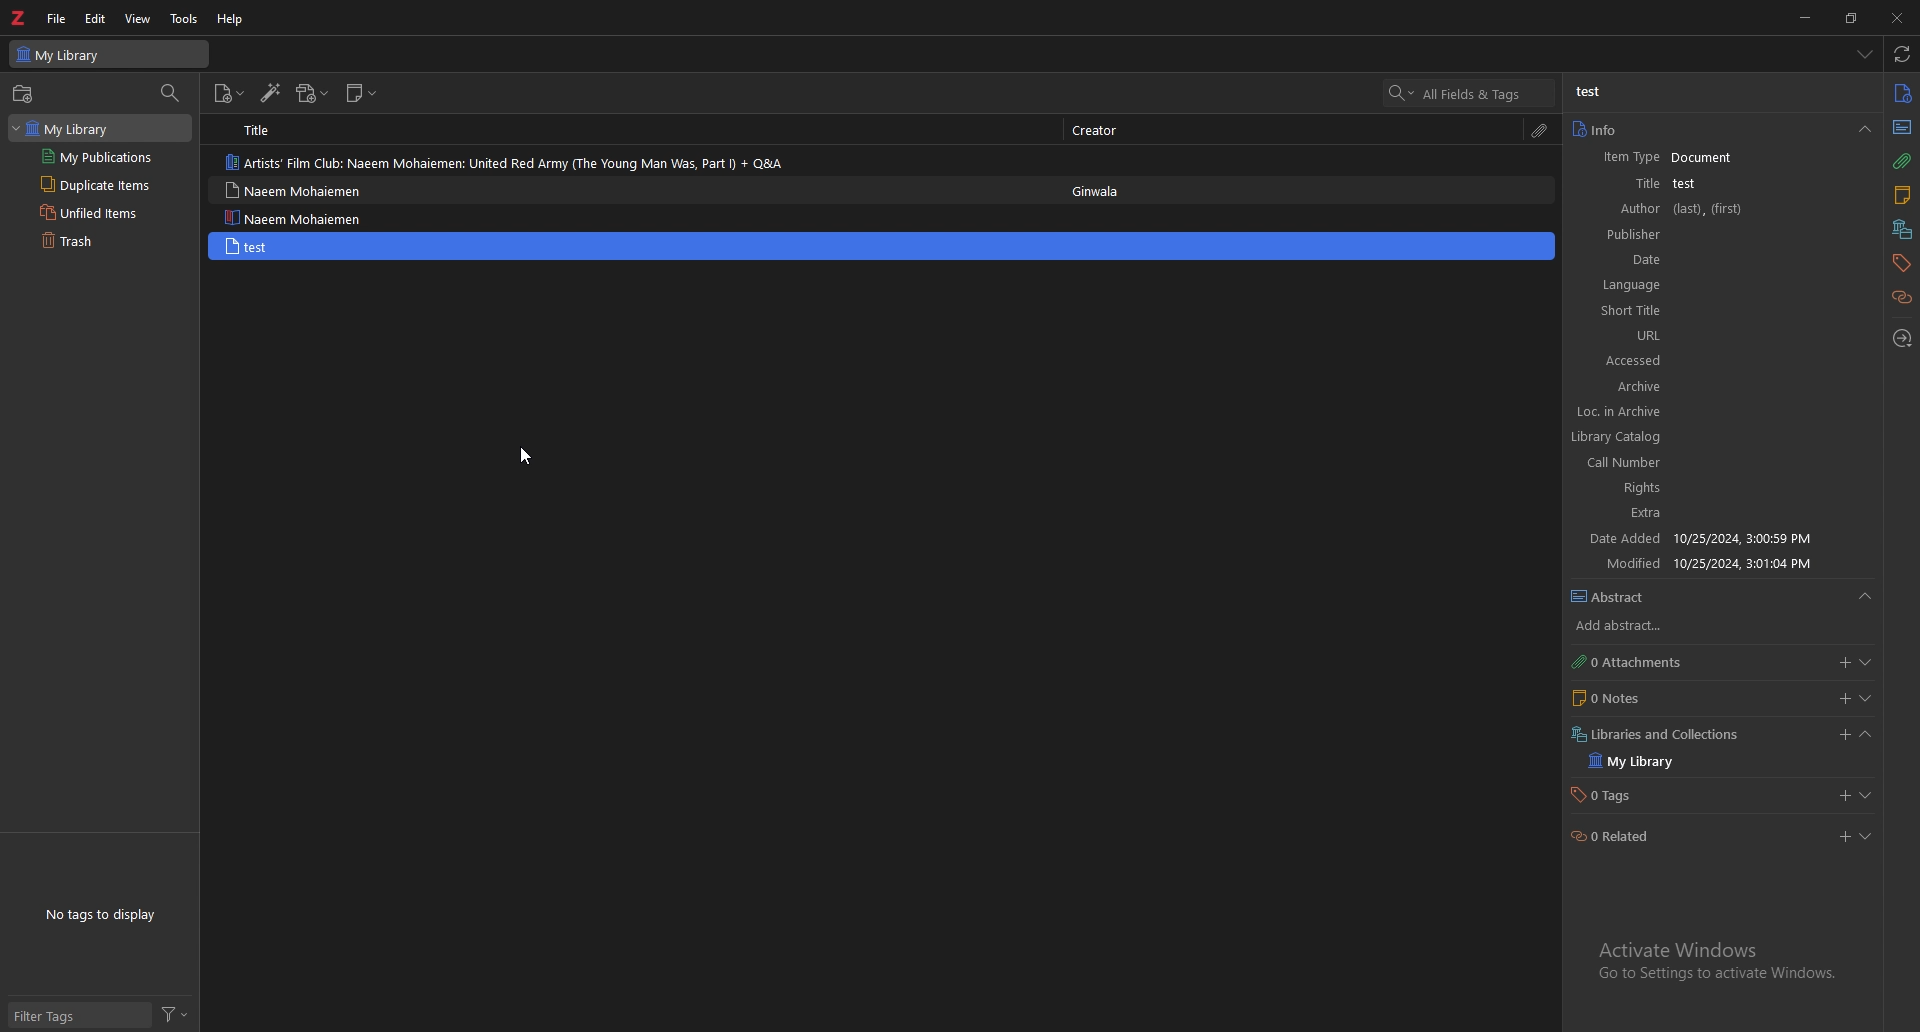 The width and height of the screenshot is (1920, 1032). Describe the element at coordinates (93, 186) in the screenshot. I see `duplicate items` at that location.